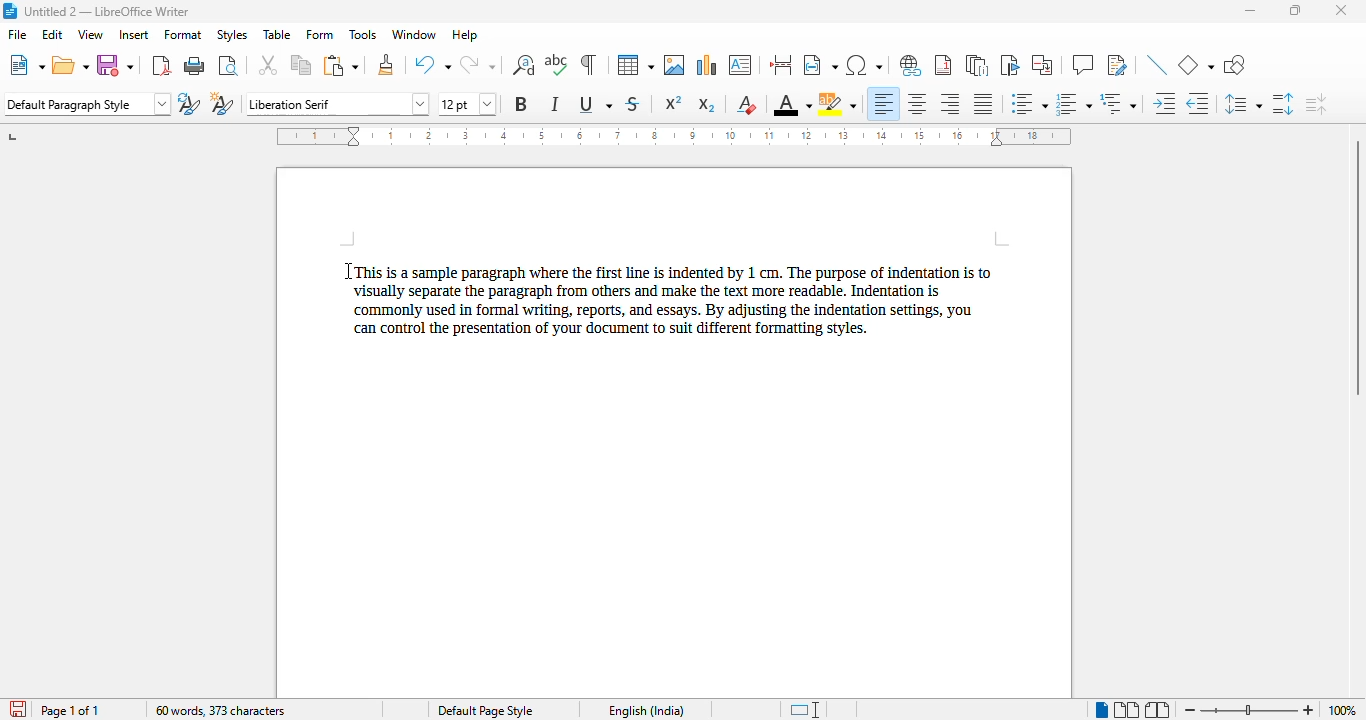 This screenshot has width=1366, height=720. I want to click on table, so click(635, 65).